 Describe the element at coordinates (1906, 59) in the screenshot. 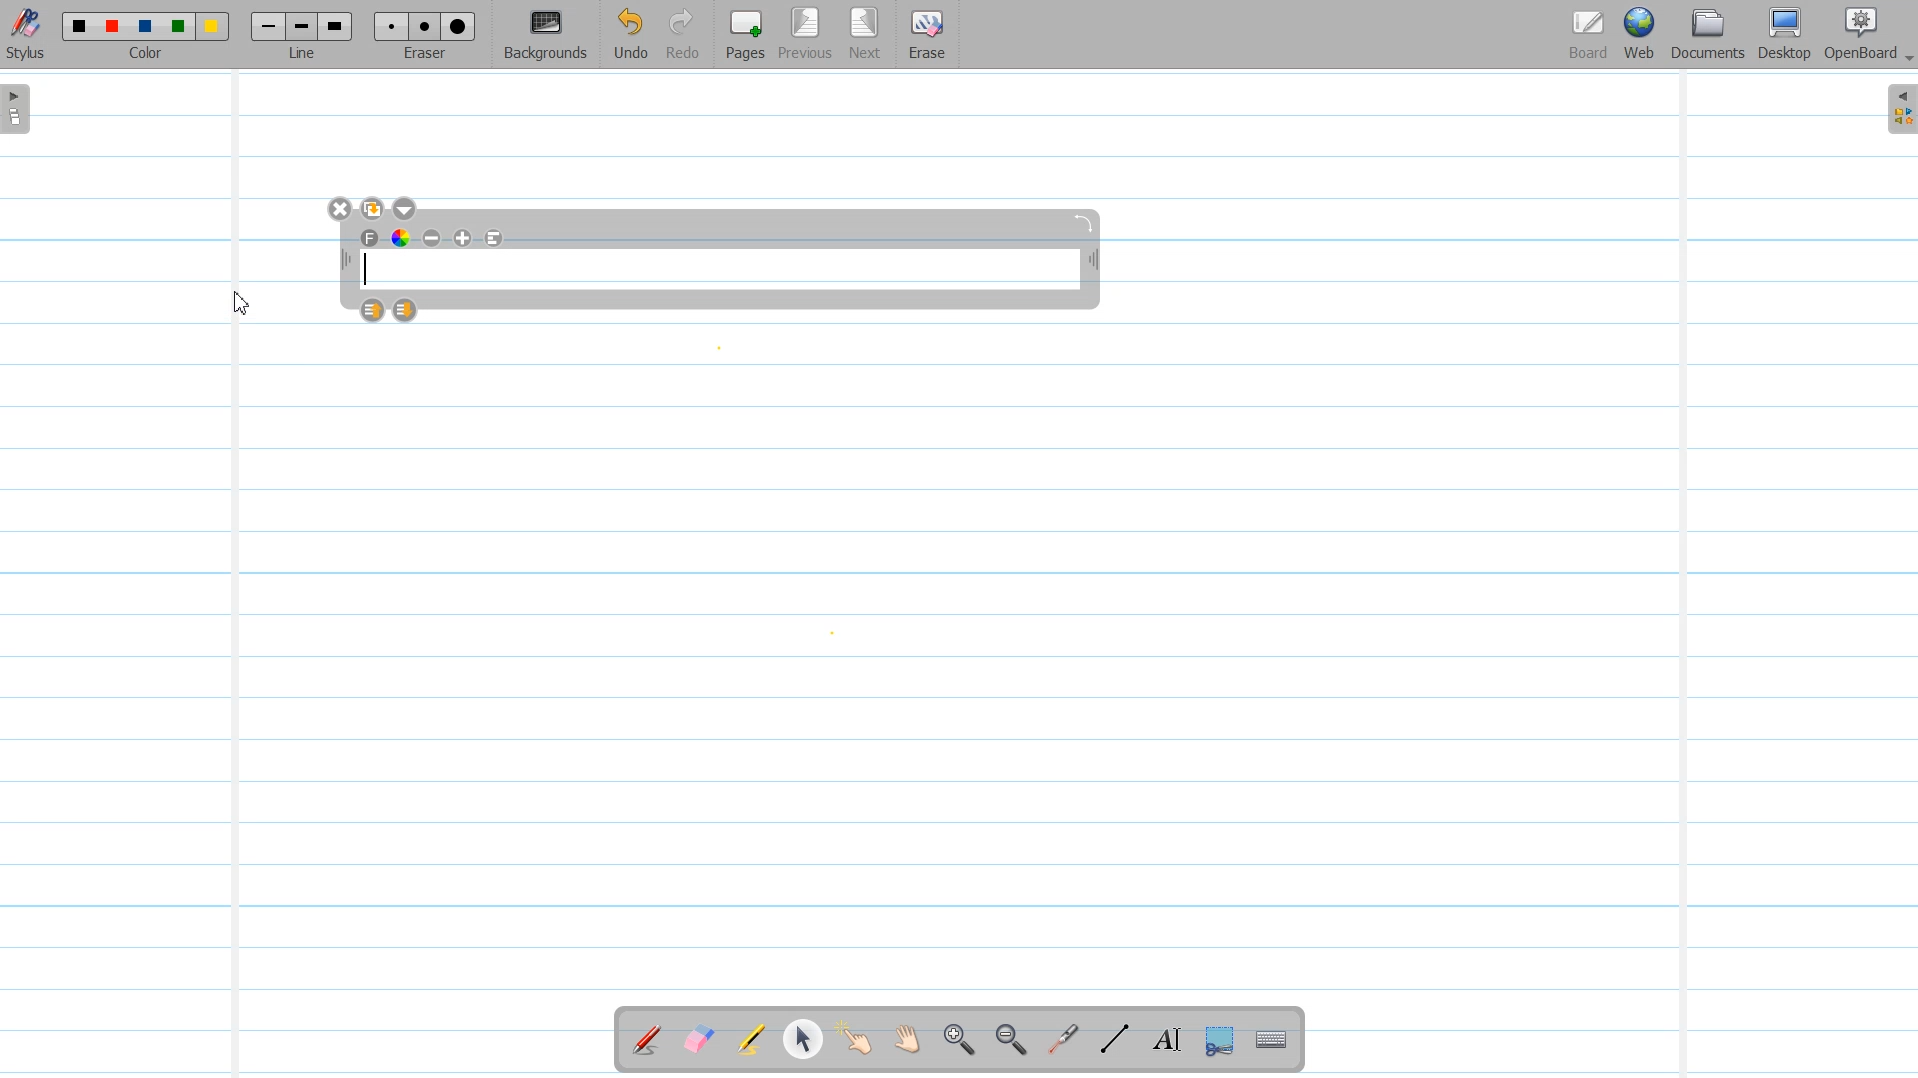

I see `Drop Down Box` at that location.